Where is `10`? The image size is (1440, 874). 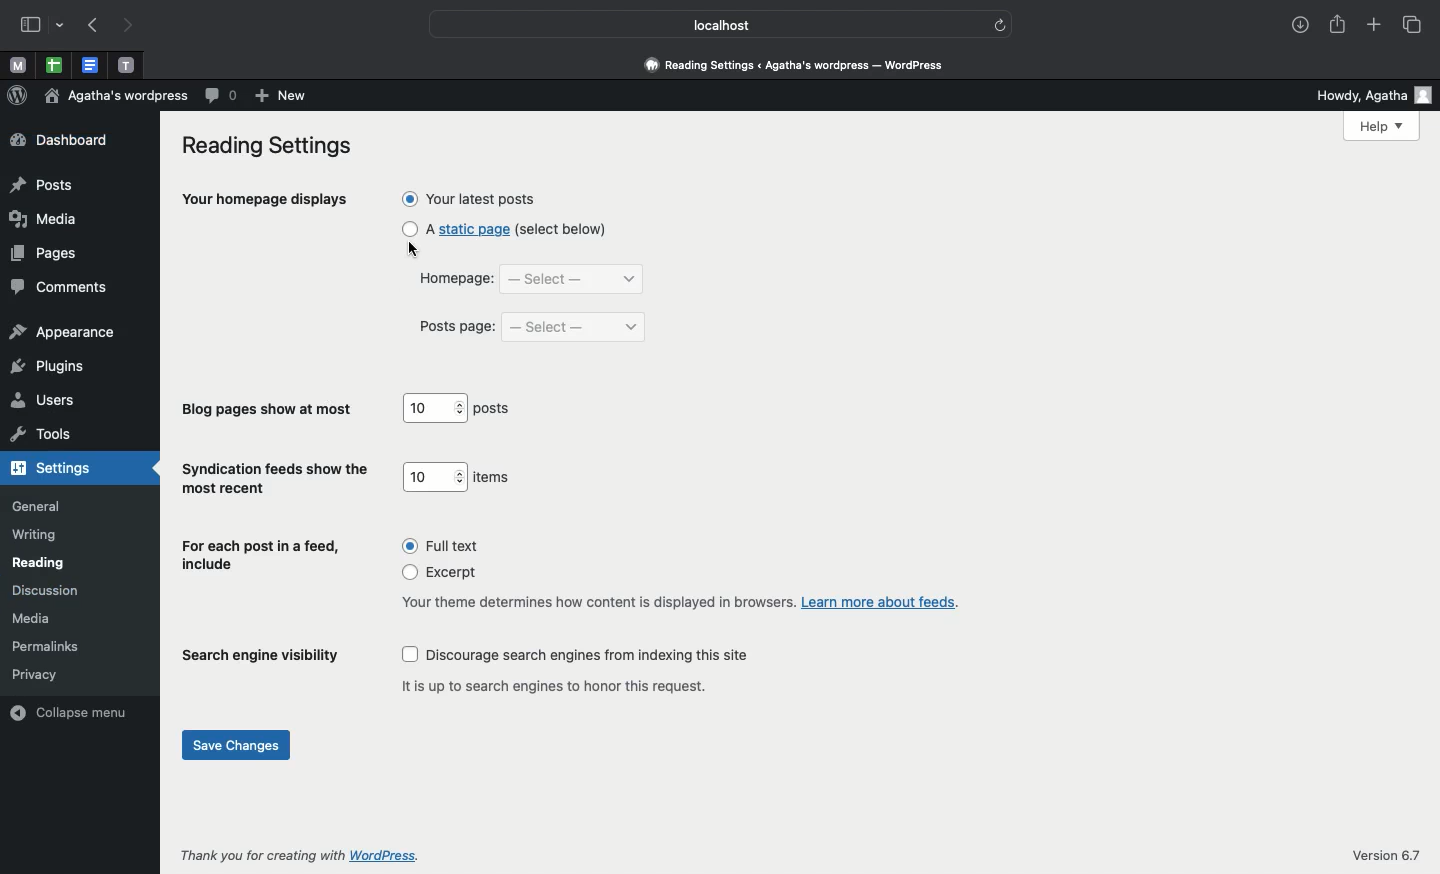 10 is located at coordinates (435, 476).